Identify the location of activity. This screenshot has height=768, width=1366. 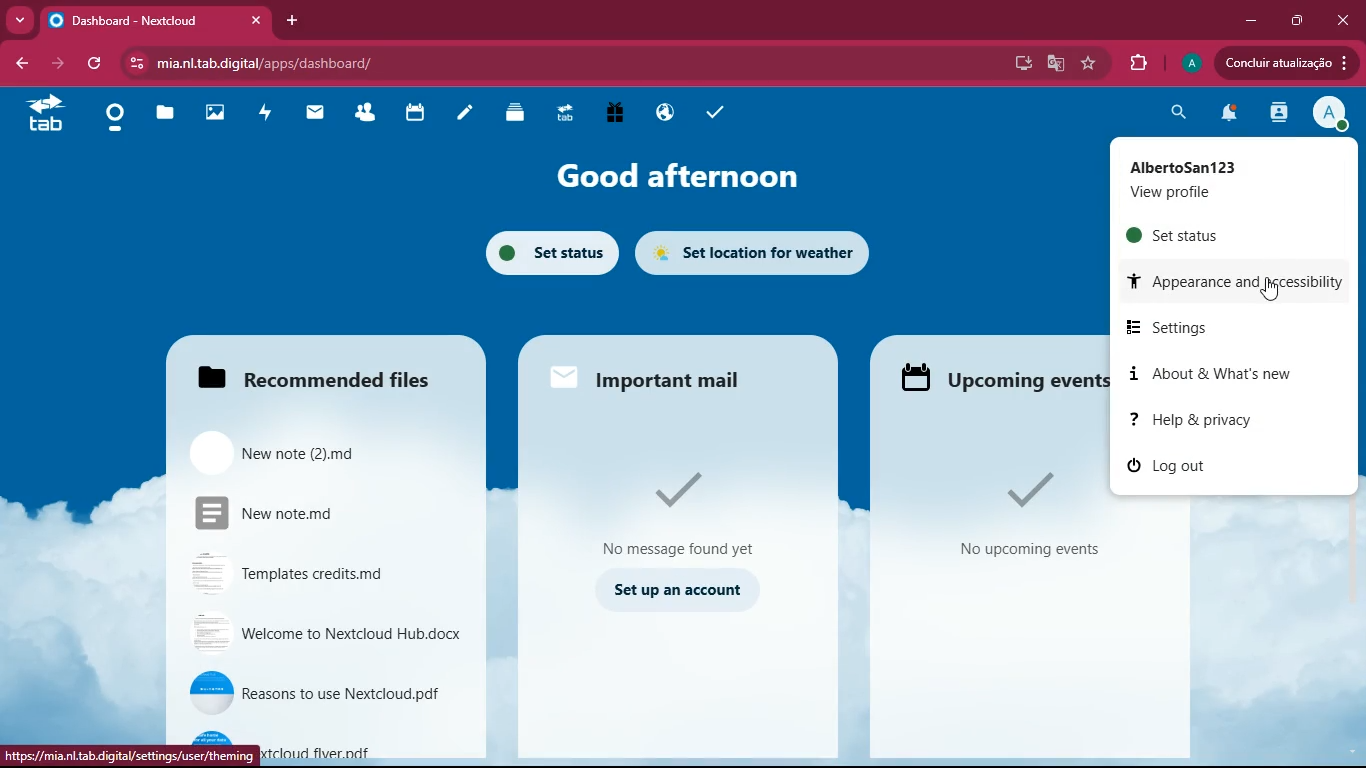
(1281, 115).